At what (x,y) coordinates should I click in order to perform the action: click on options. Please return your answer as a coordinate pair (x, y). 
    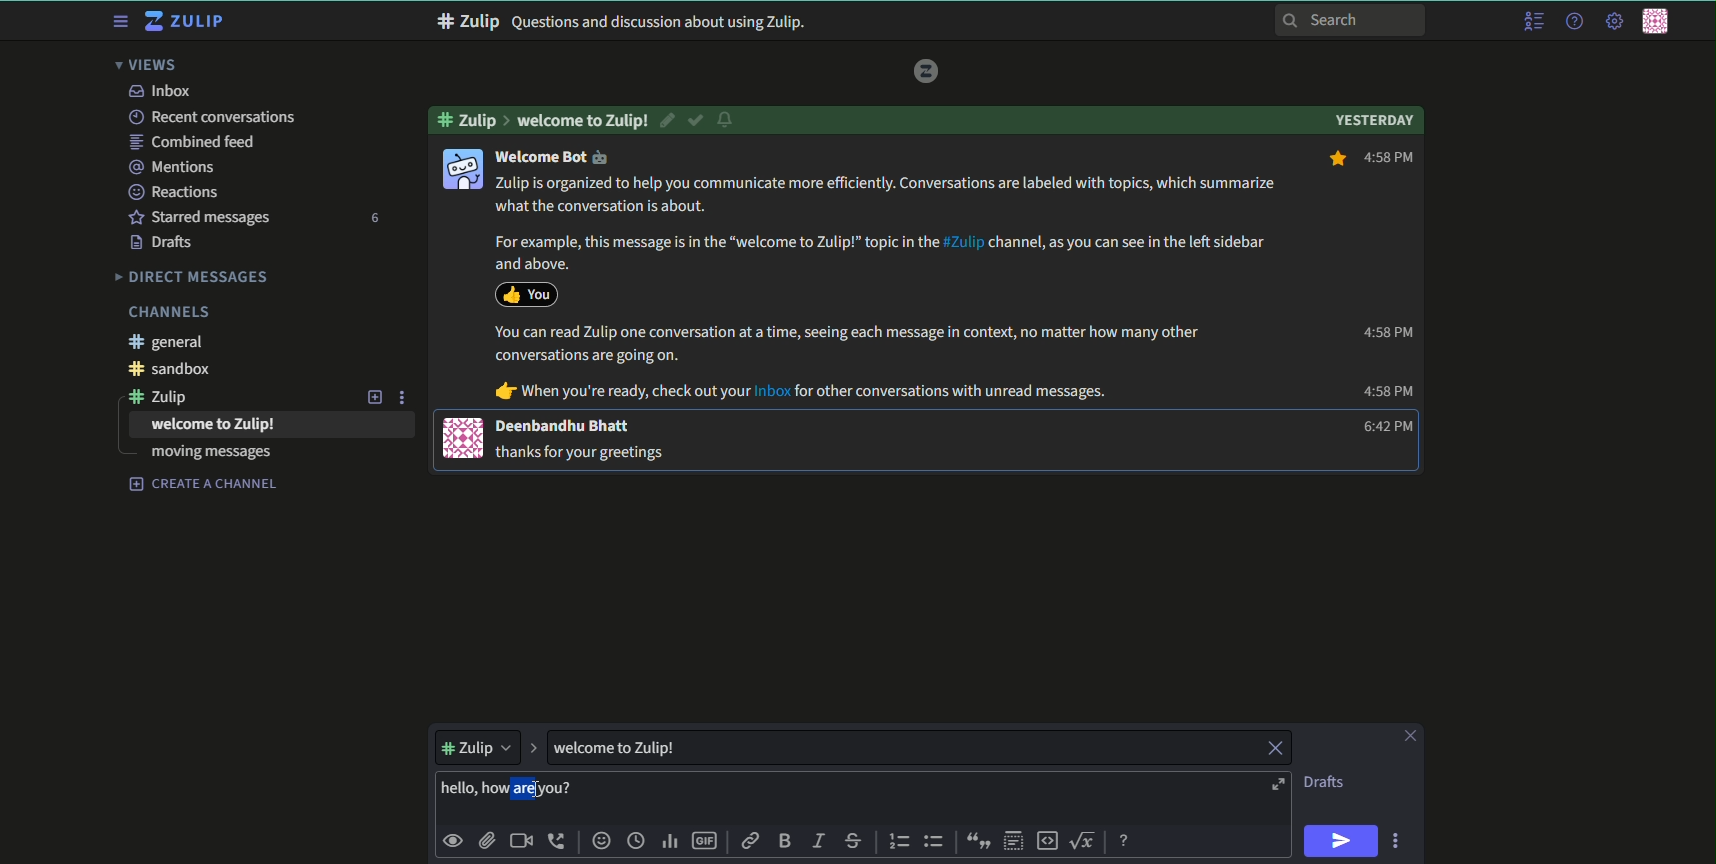
    Looking at the image, I should click on (1399, 840).